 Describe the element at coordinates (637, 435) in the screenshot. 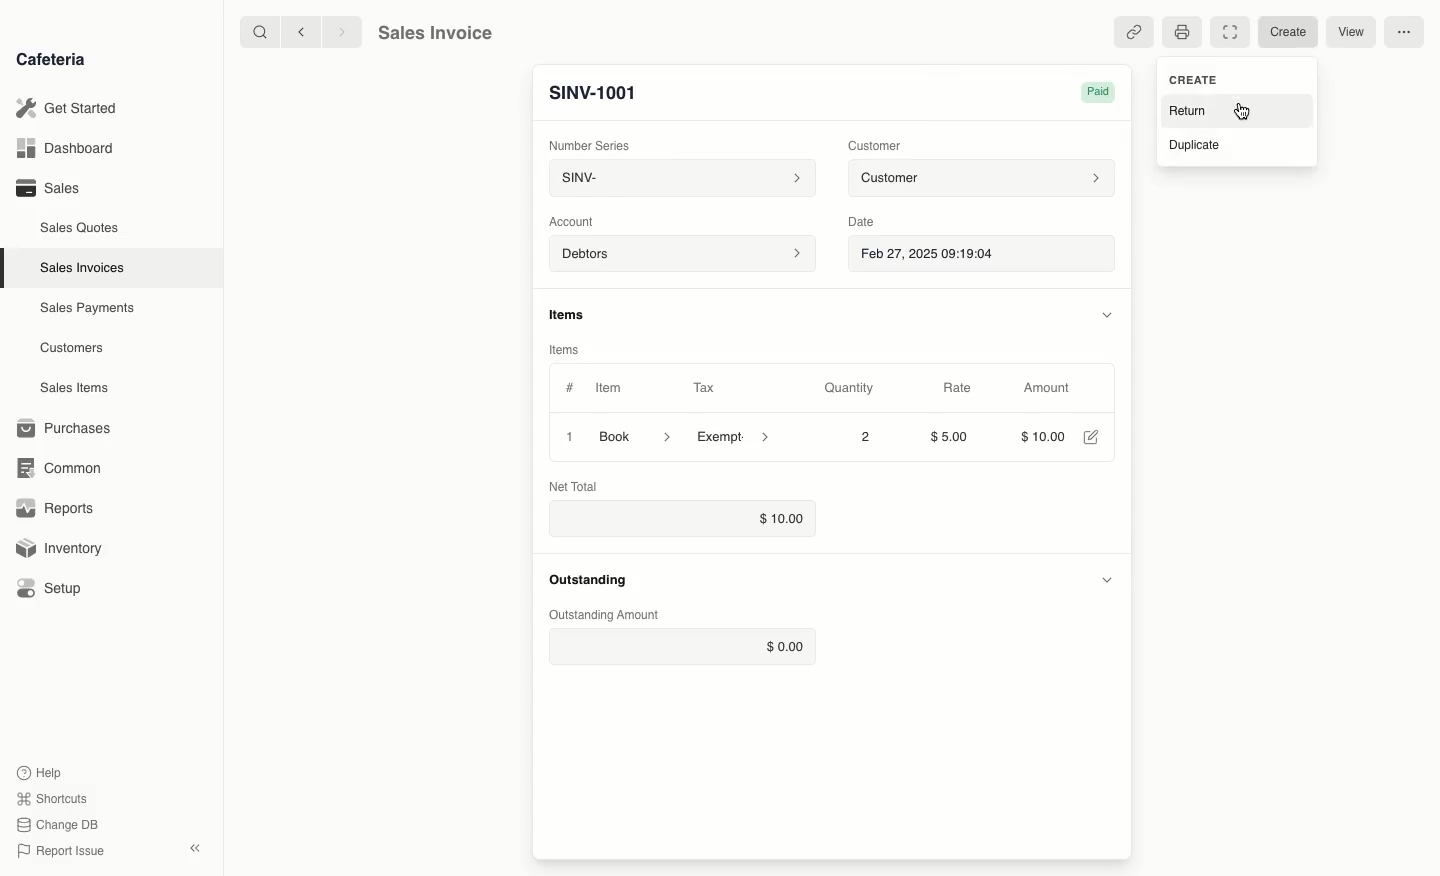

I see `Book >` at that location.